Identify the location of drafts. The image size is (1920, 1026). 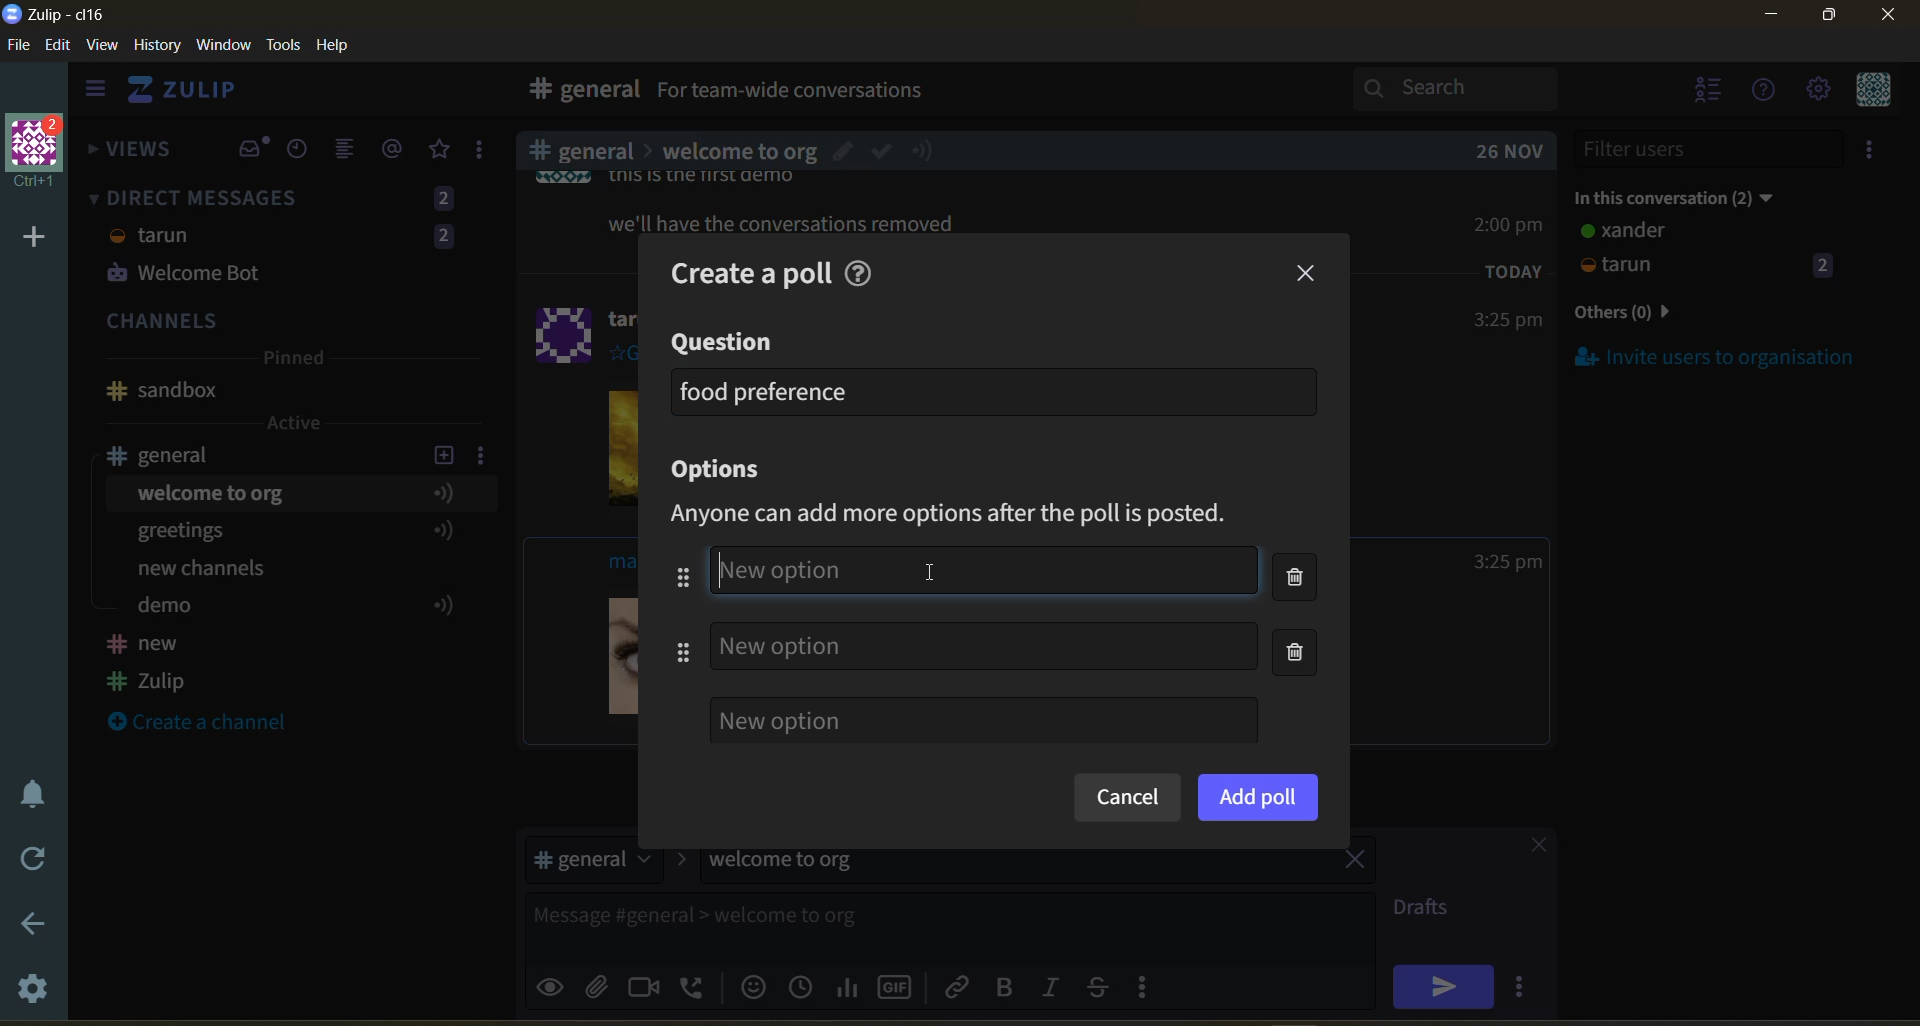
(1428, 910).